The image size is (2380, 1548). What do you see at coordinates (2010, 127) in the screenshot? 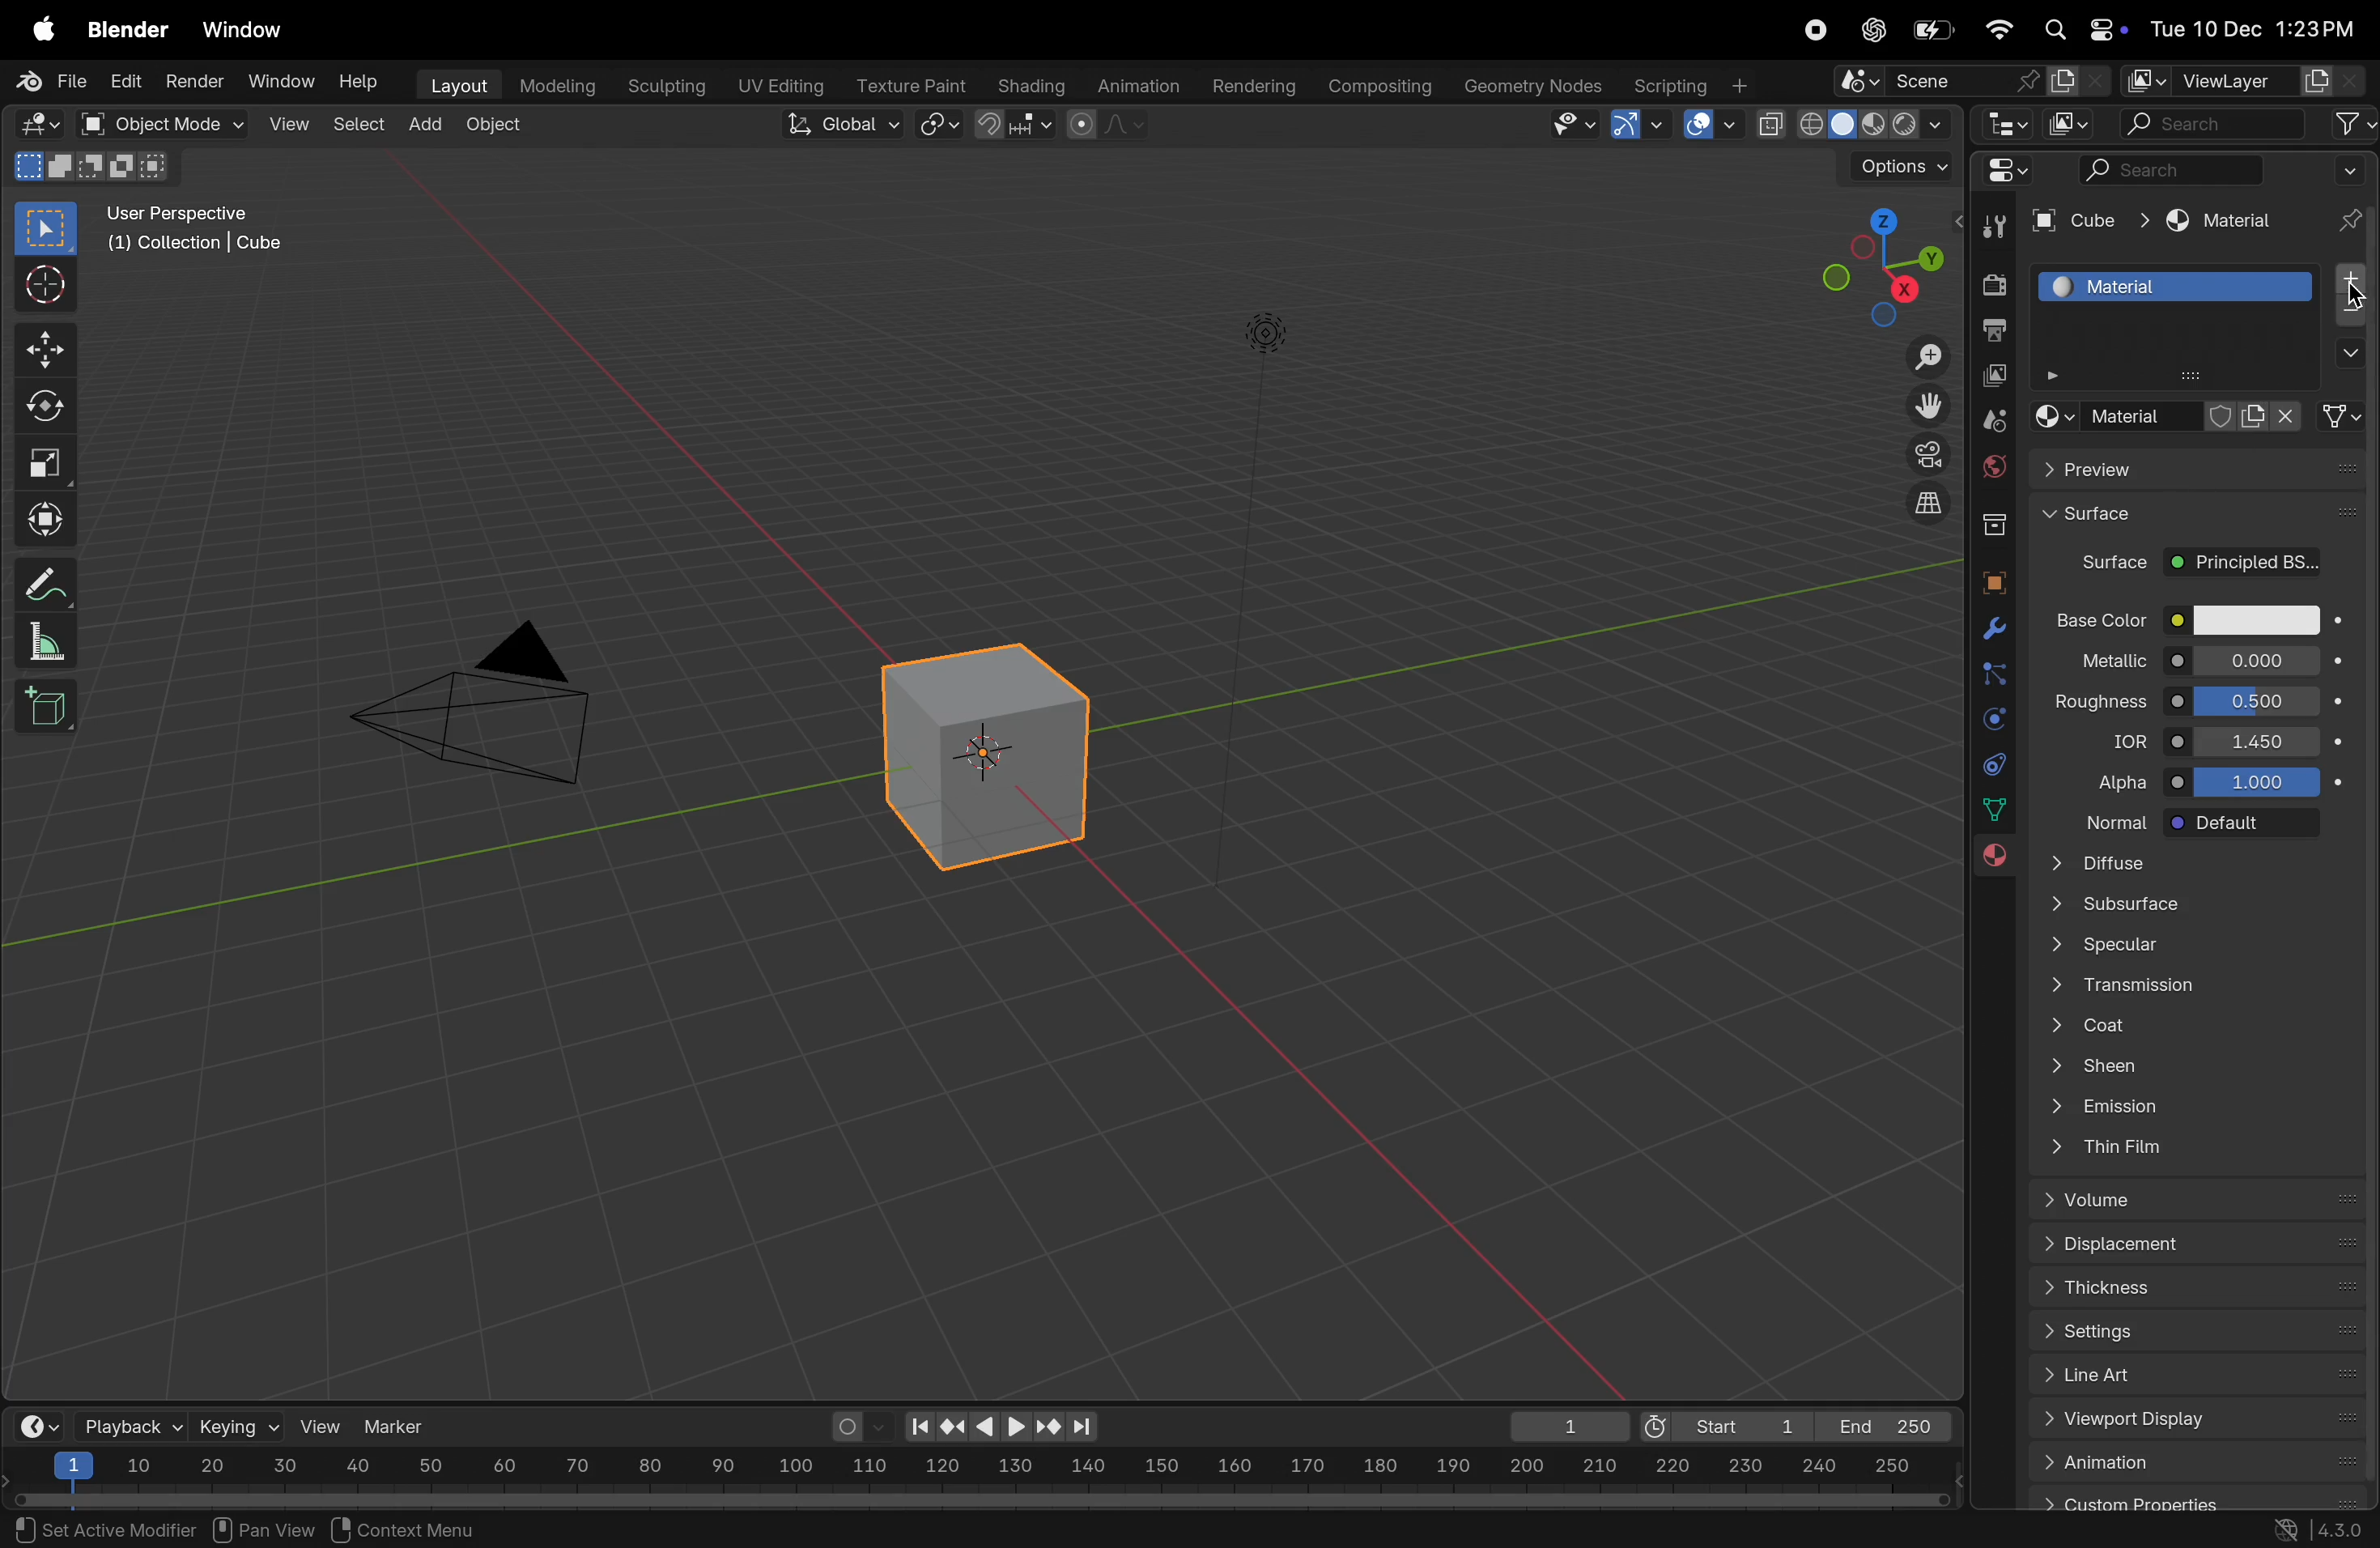
I see `editor type` at bounding box center [2010, 127].